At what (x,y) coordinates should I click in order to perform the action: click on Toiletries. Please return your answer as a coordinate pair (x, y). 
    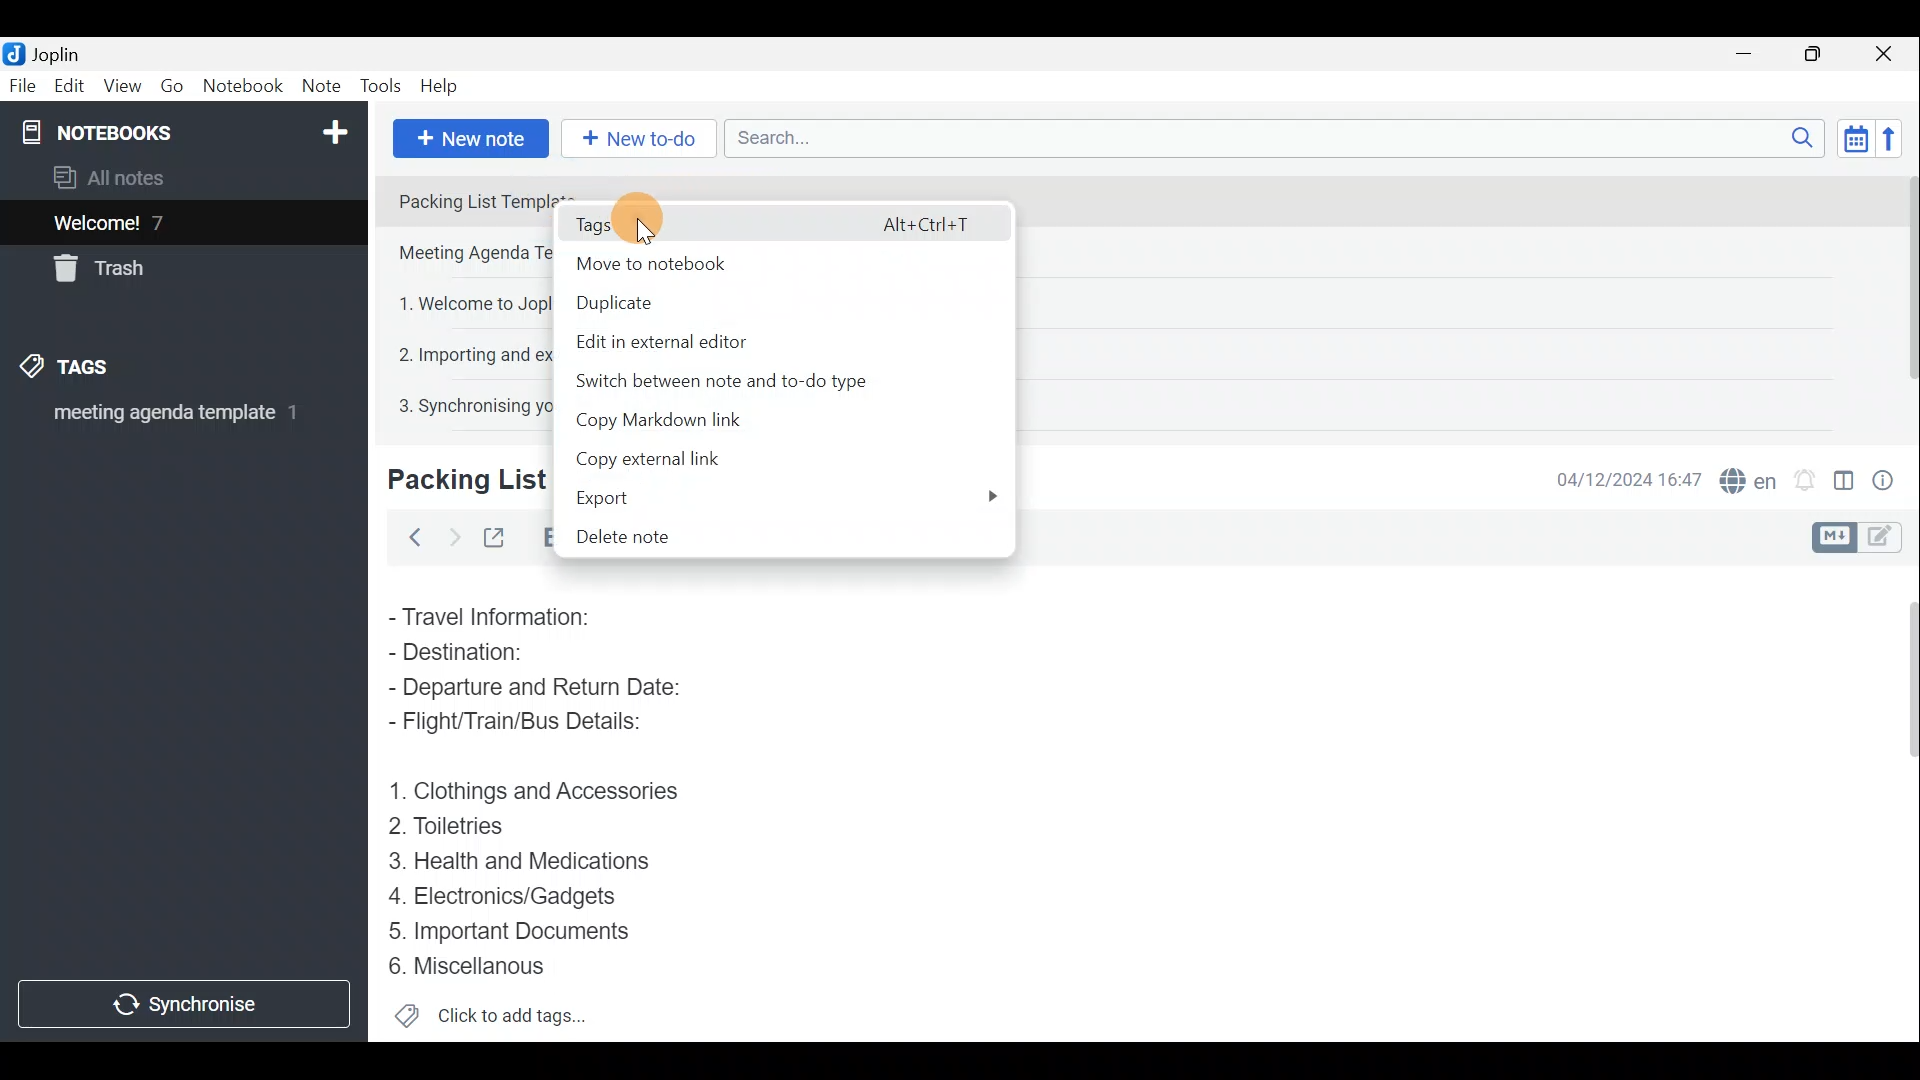
    Looking at the image, I should click on (460, 830).